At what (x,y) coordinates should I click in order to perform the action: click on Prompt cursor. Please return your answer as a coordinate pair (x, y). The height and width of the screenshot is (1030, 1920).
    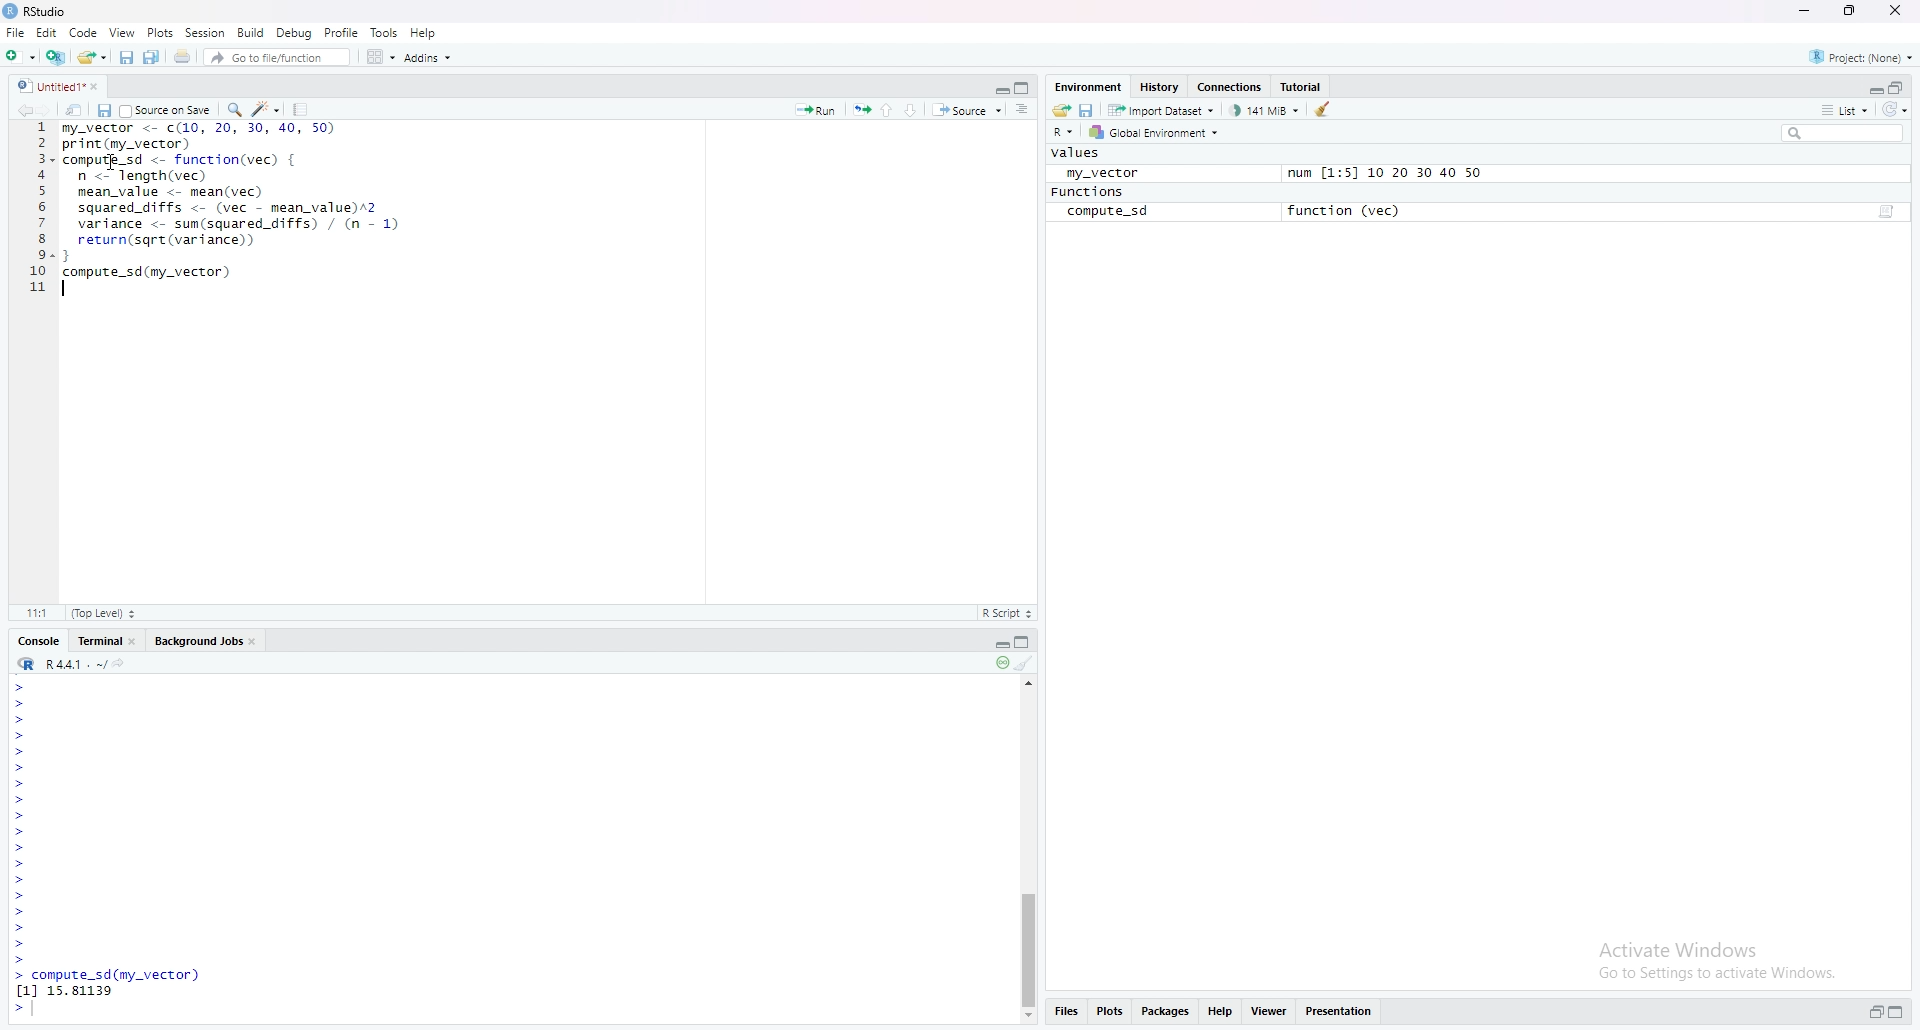
    Looking at the image, I should click on (20, 929).